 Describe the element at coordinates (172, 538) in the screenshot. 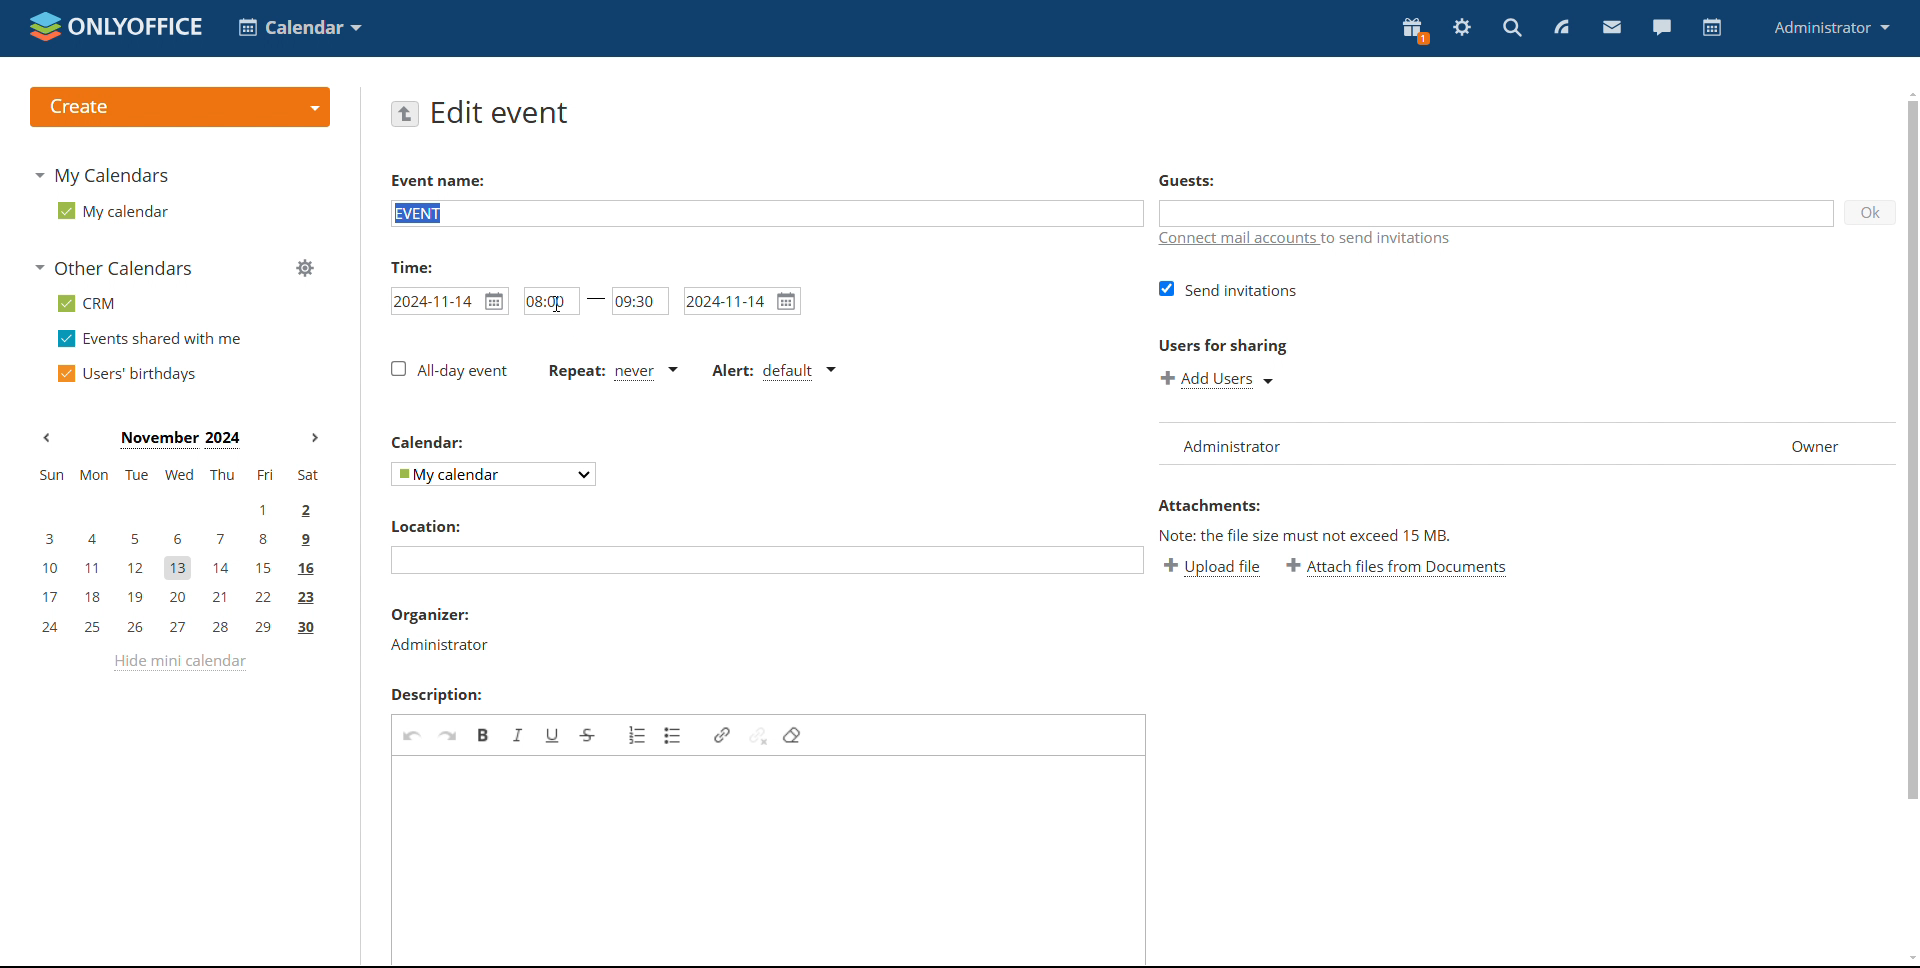

I see `3, 4, 5, 6, 7, 8, 9` at that location.